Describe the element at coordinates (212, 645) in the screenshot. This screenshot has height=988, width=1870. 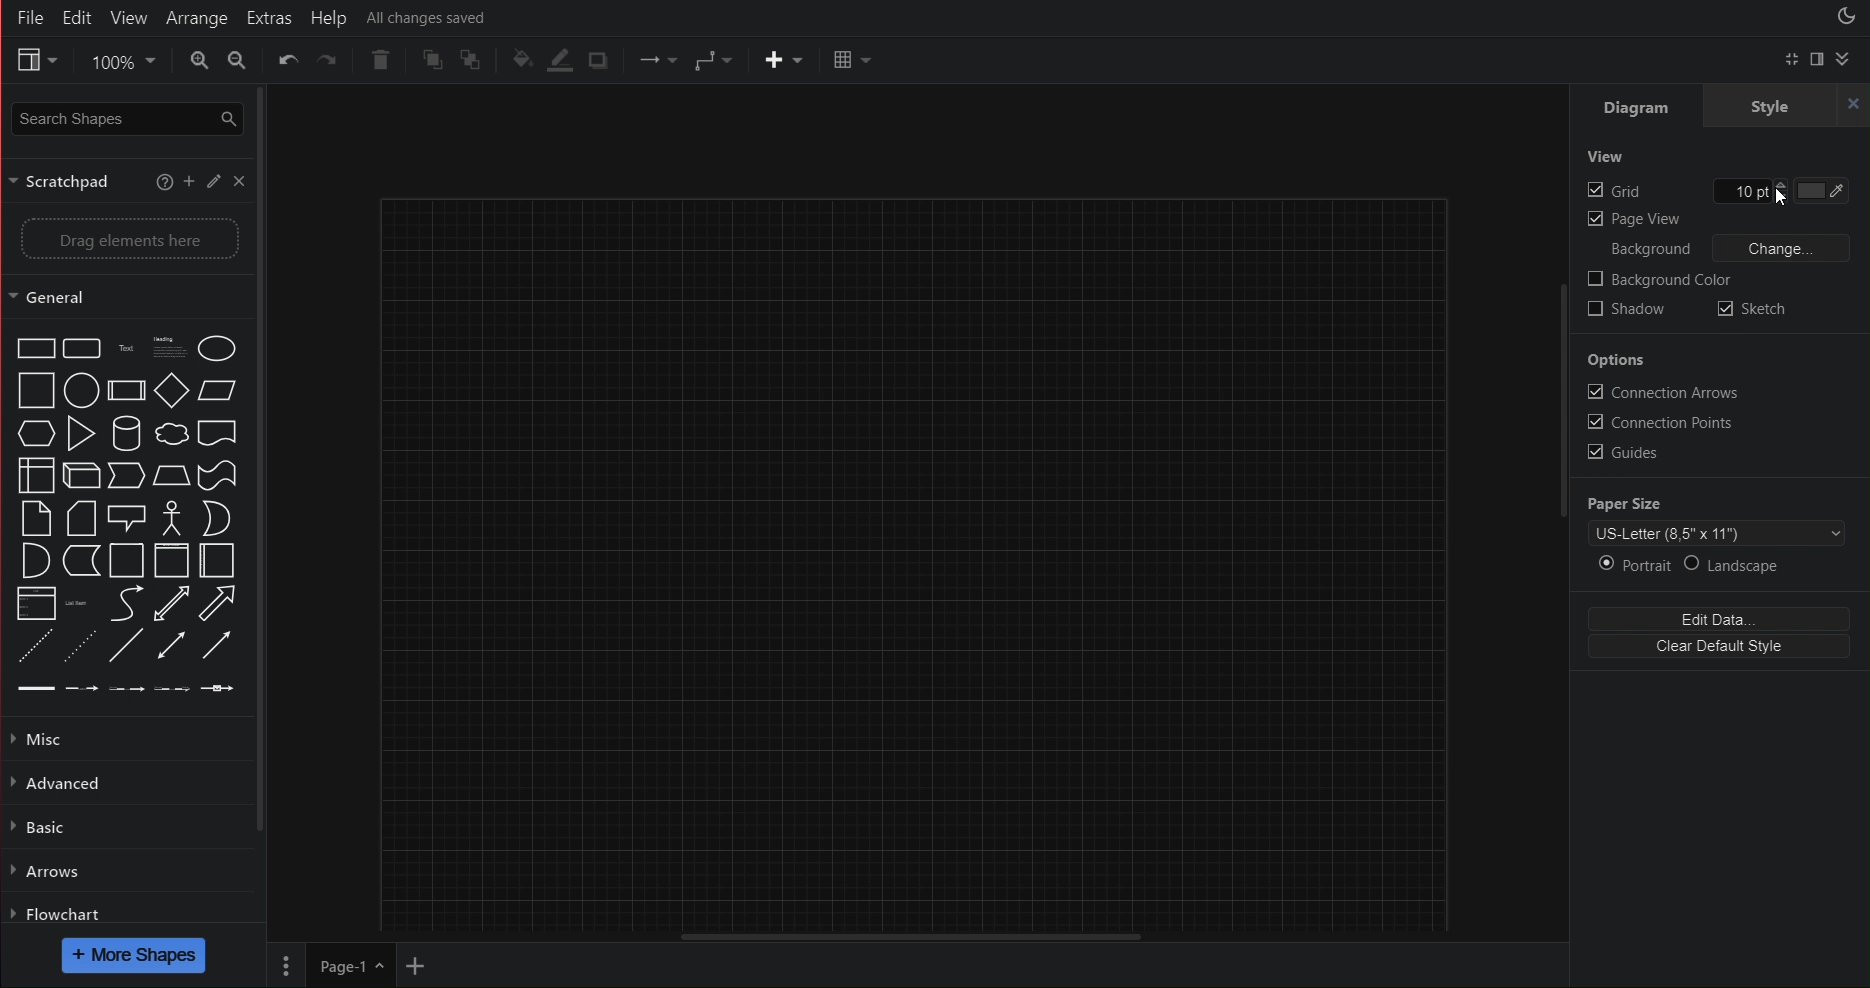
I see `single side arrow` at that location.